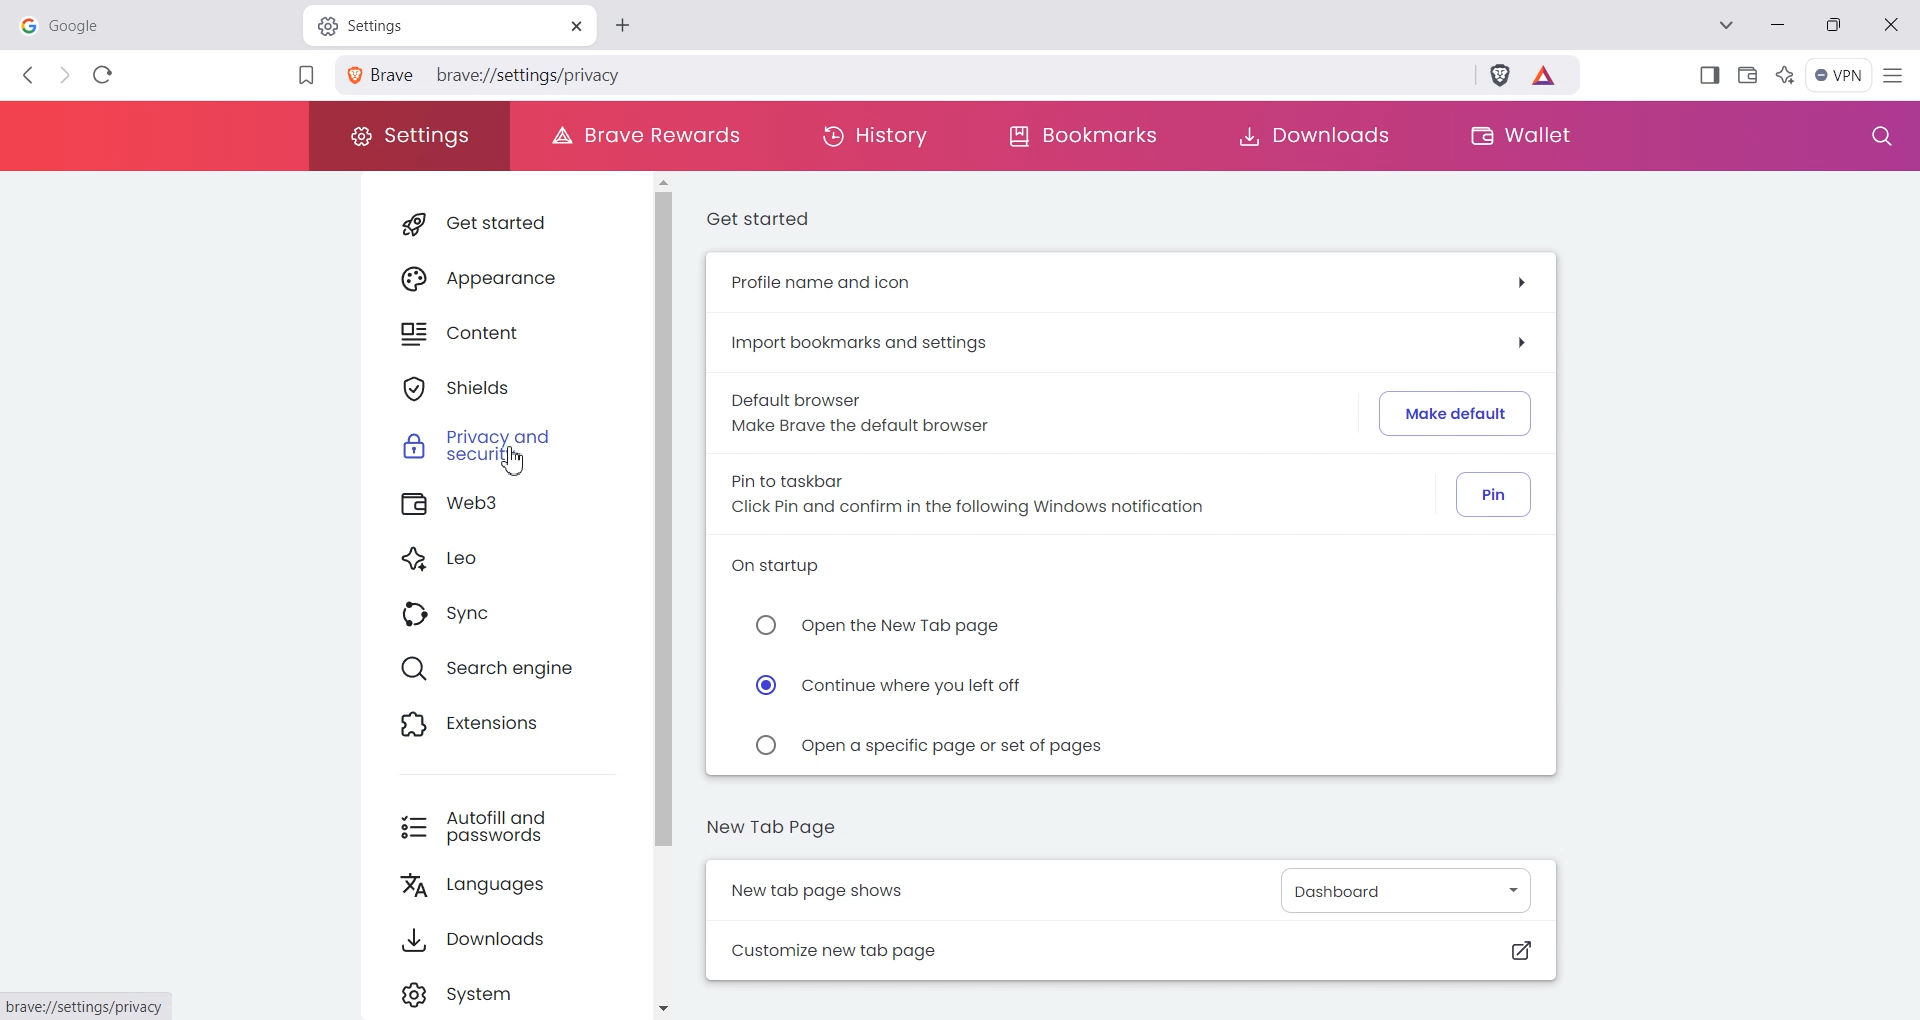  Describe the element at coordinates (514, 462) in the screenshot. I see `Cursor` at that location.